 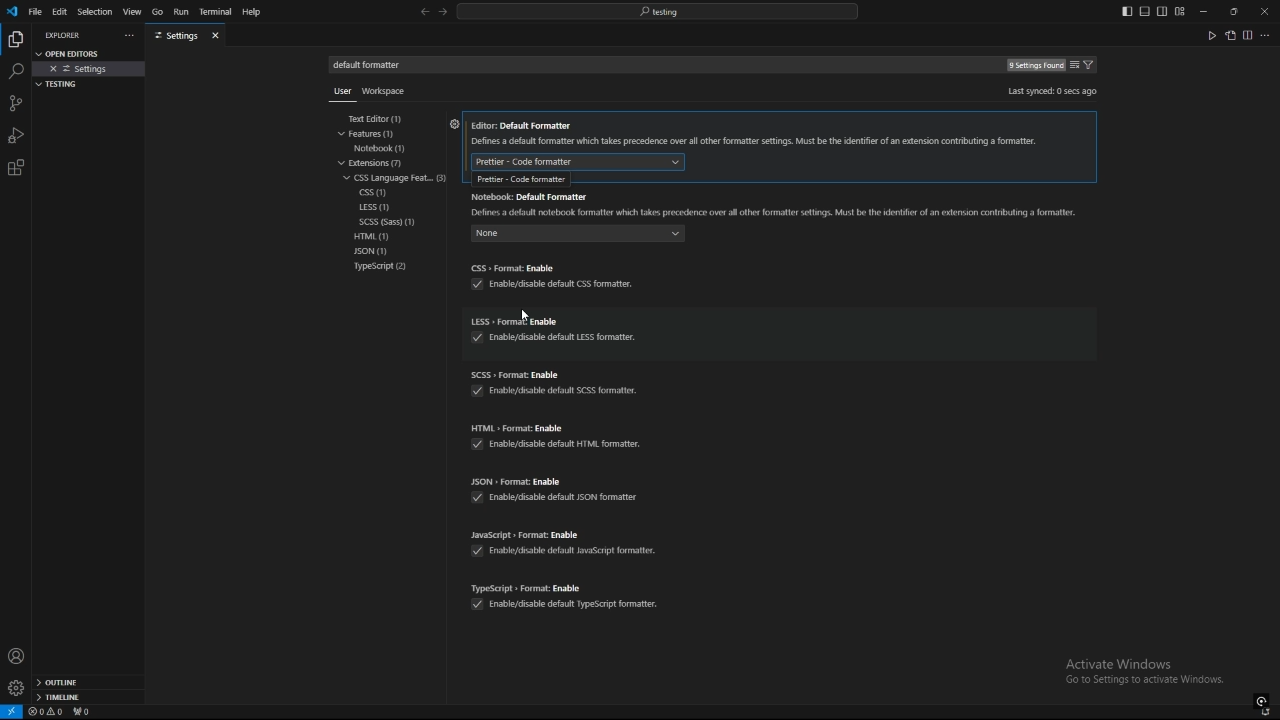 I want to click on default formatter, so click(x=374, y=65).